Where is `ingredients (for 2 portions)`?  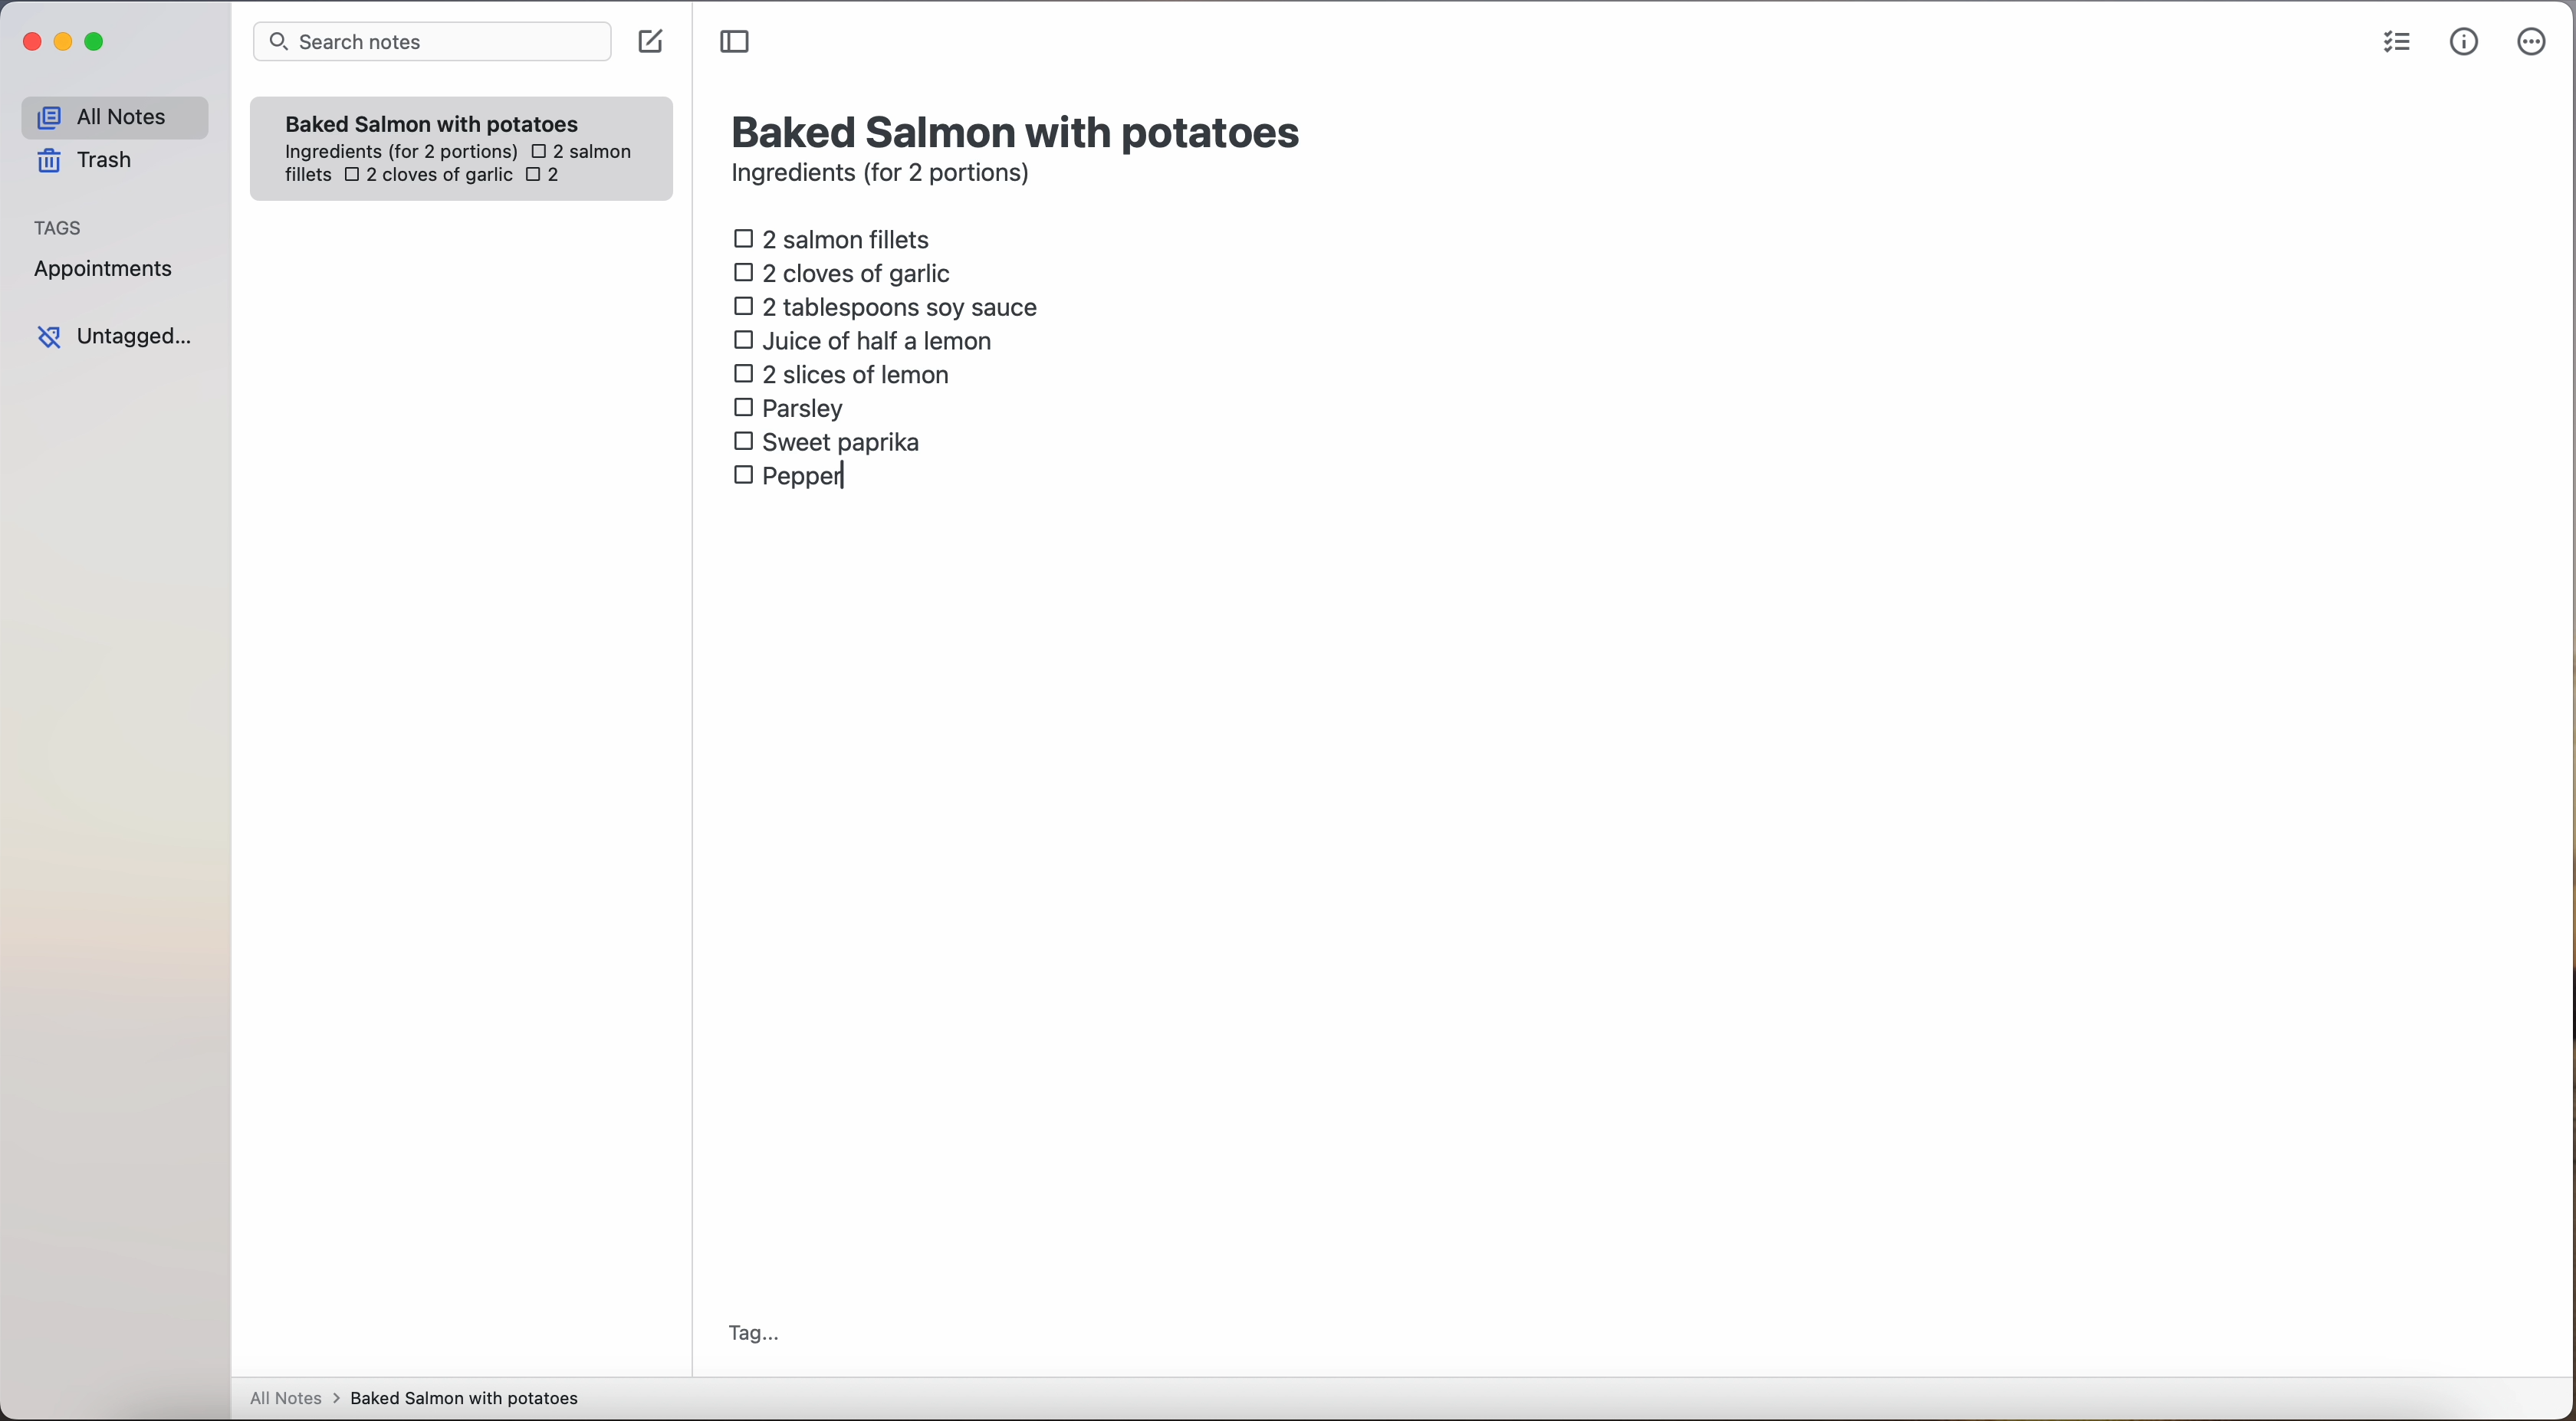
ingredients (for 2 portions) is located at coordinates (887, 176).